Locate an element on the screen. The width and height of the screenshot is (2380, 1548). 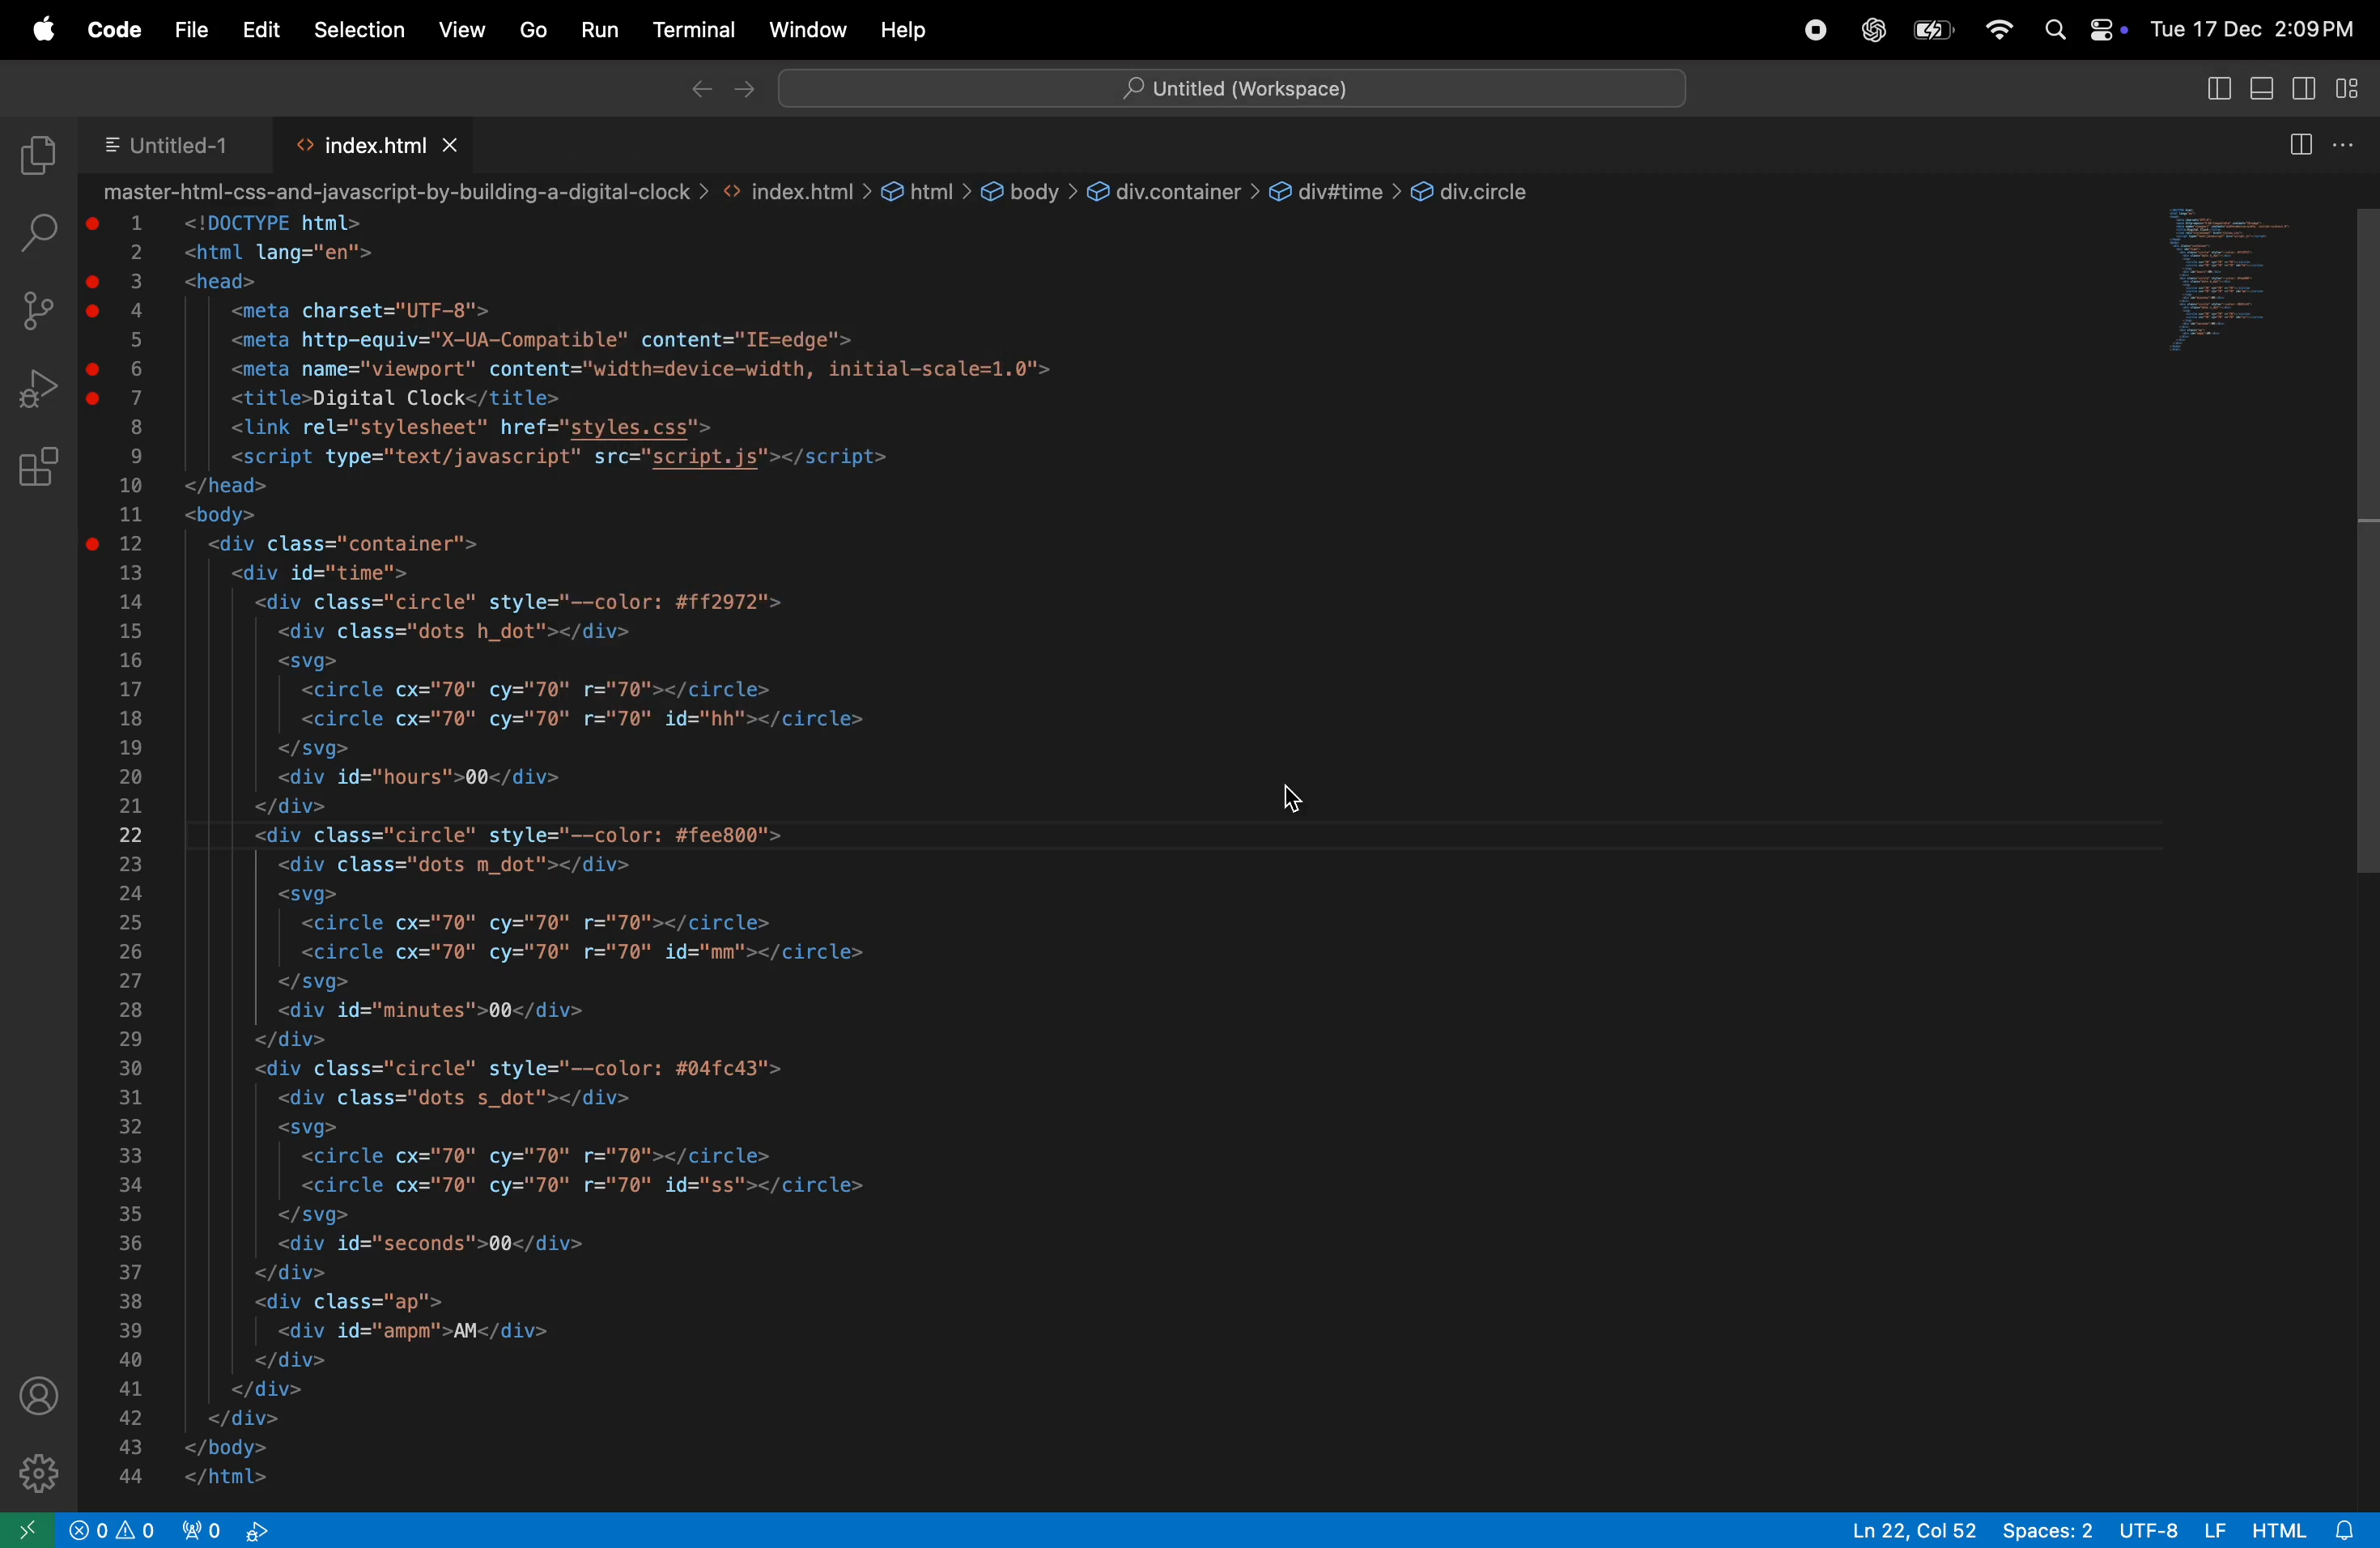
source control is located at coordinates (34, 310).